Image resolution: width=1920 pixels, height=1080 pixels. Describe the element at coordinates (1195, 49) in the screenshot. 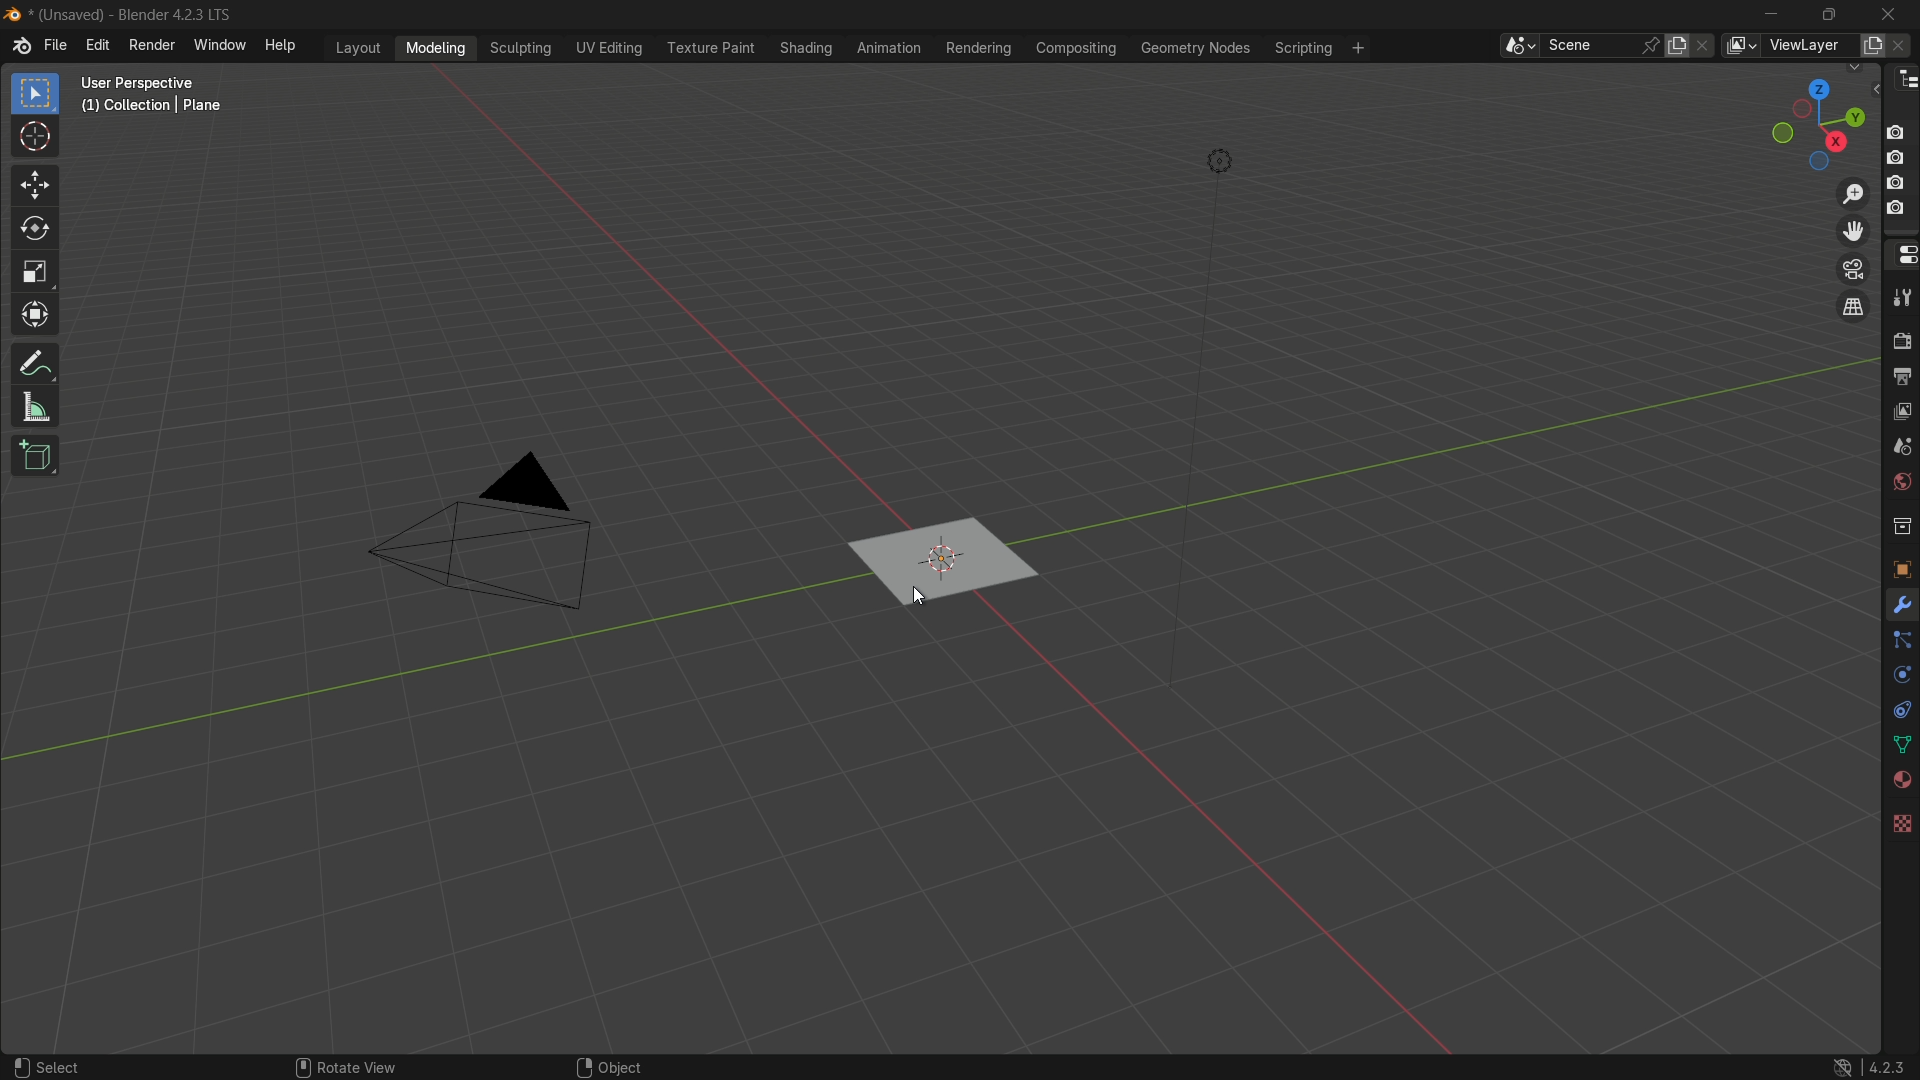

I see `geometry nodes` at that location.